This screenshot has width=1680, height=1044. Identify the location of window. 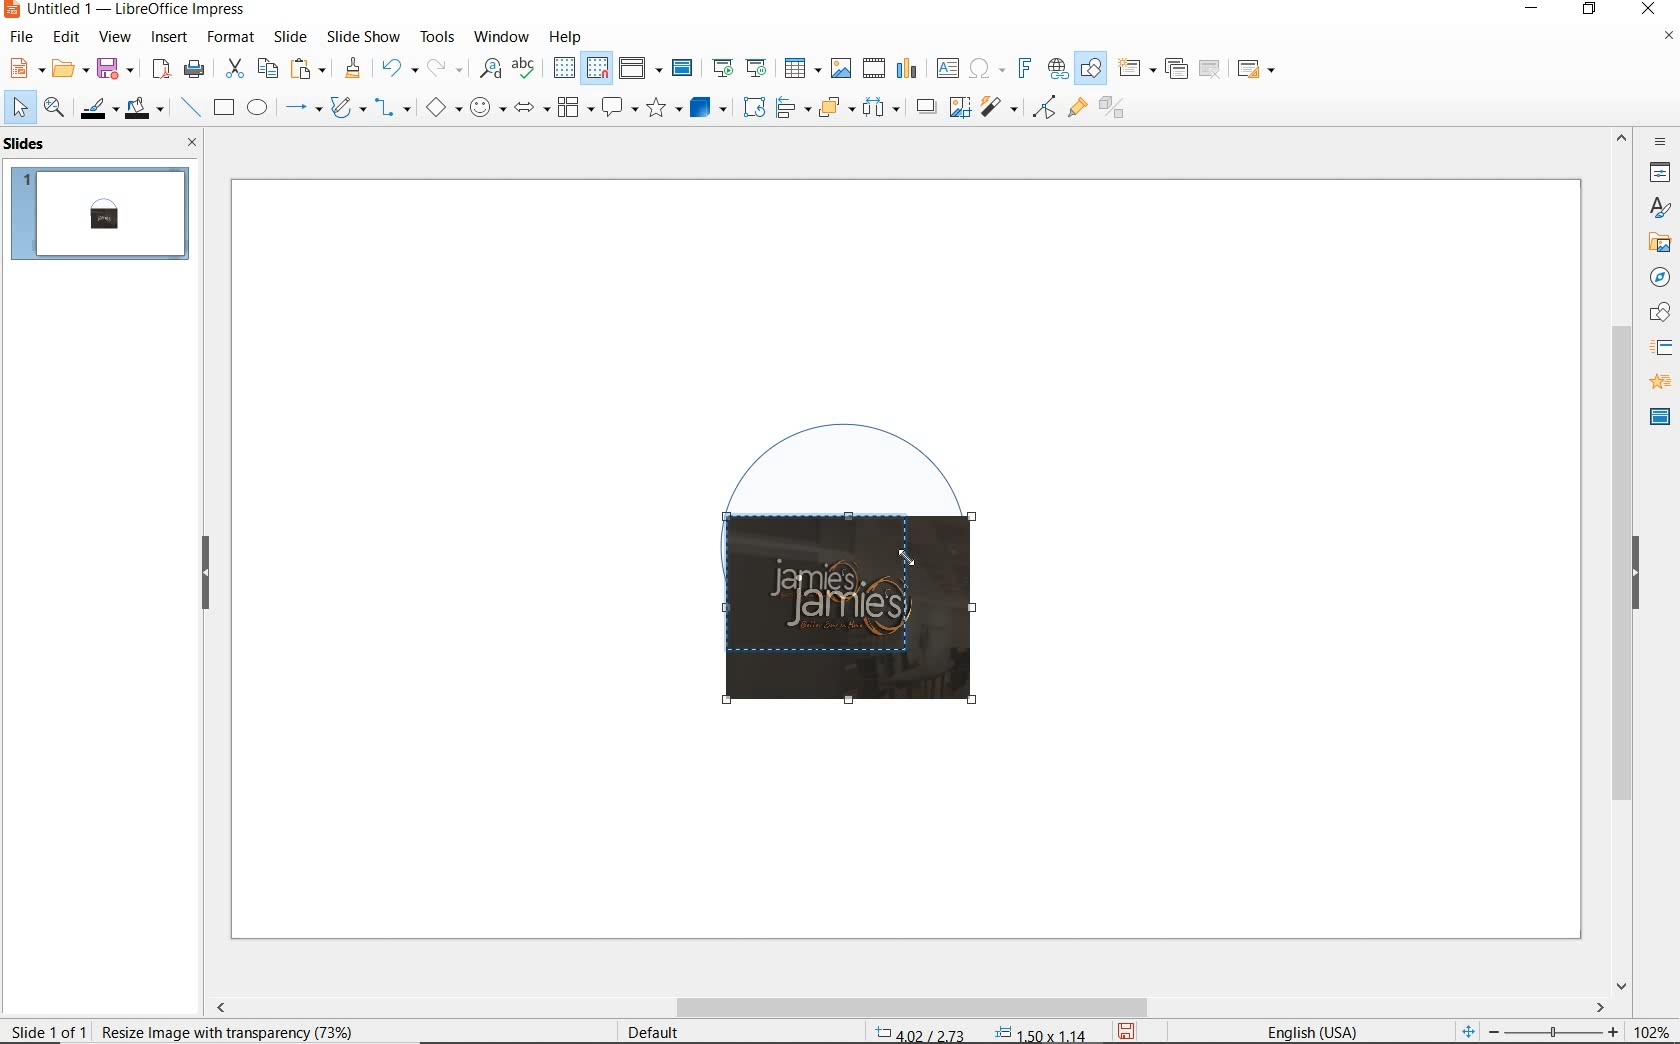
(501, 35).